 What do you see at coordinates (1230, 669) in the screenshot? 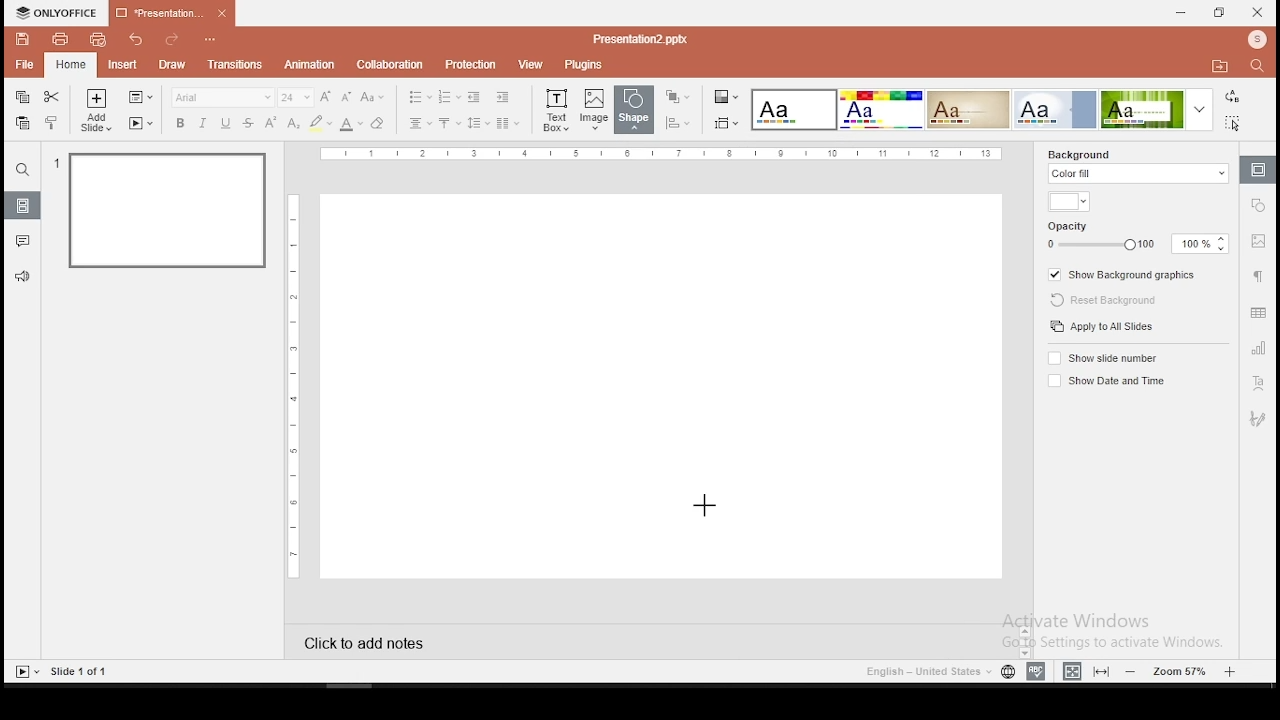
I see `zoom in` at bounding box center [1230, 669].